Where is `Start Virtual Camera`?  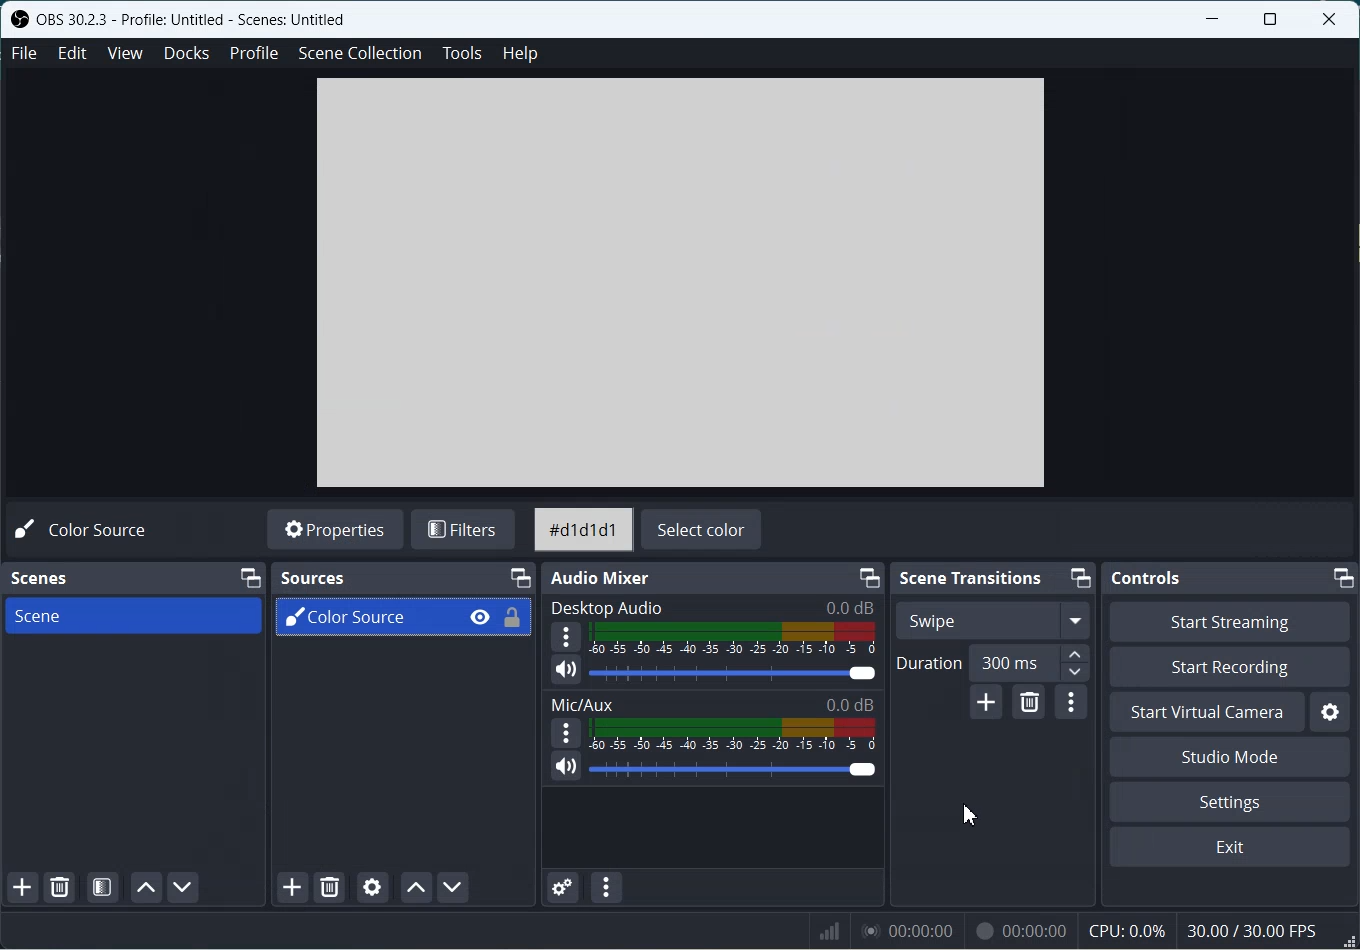 Start Virtual Camera is located at coordinates (1206, 713).